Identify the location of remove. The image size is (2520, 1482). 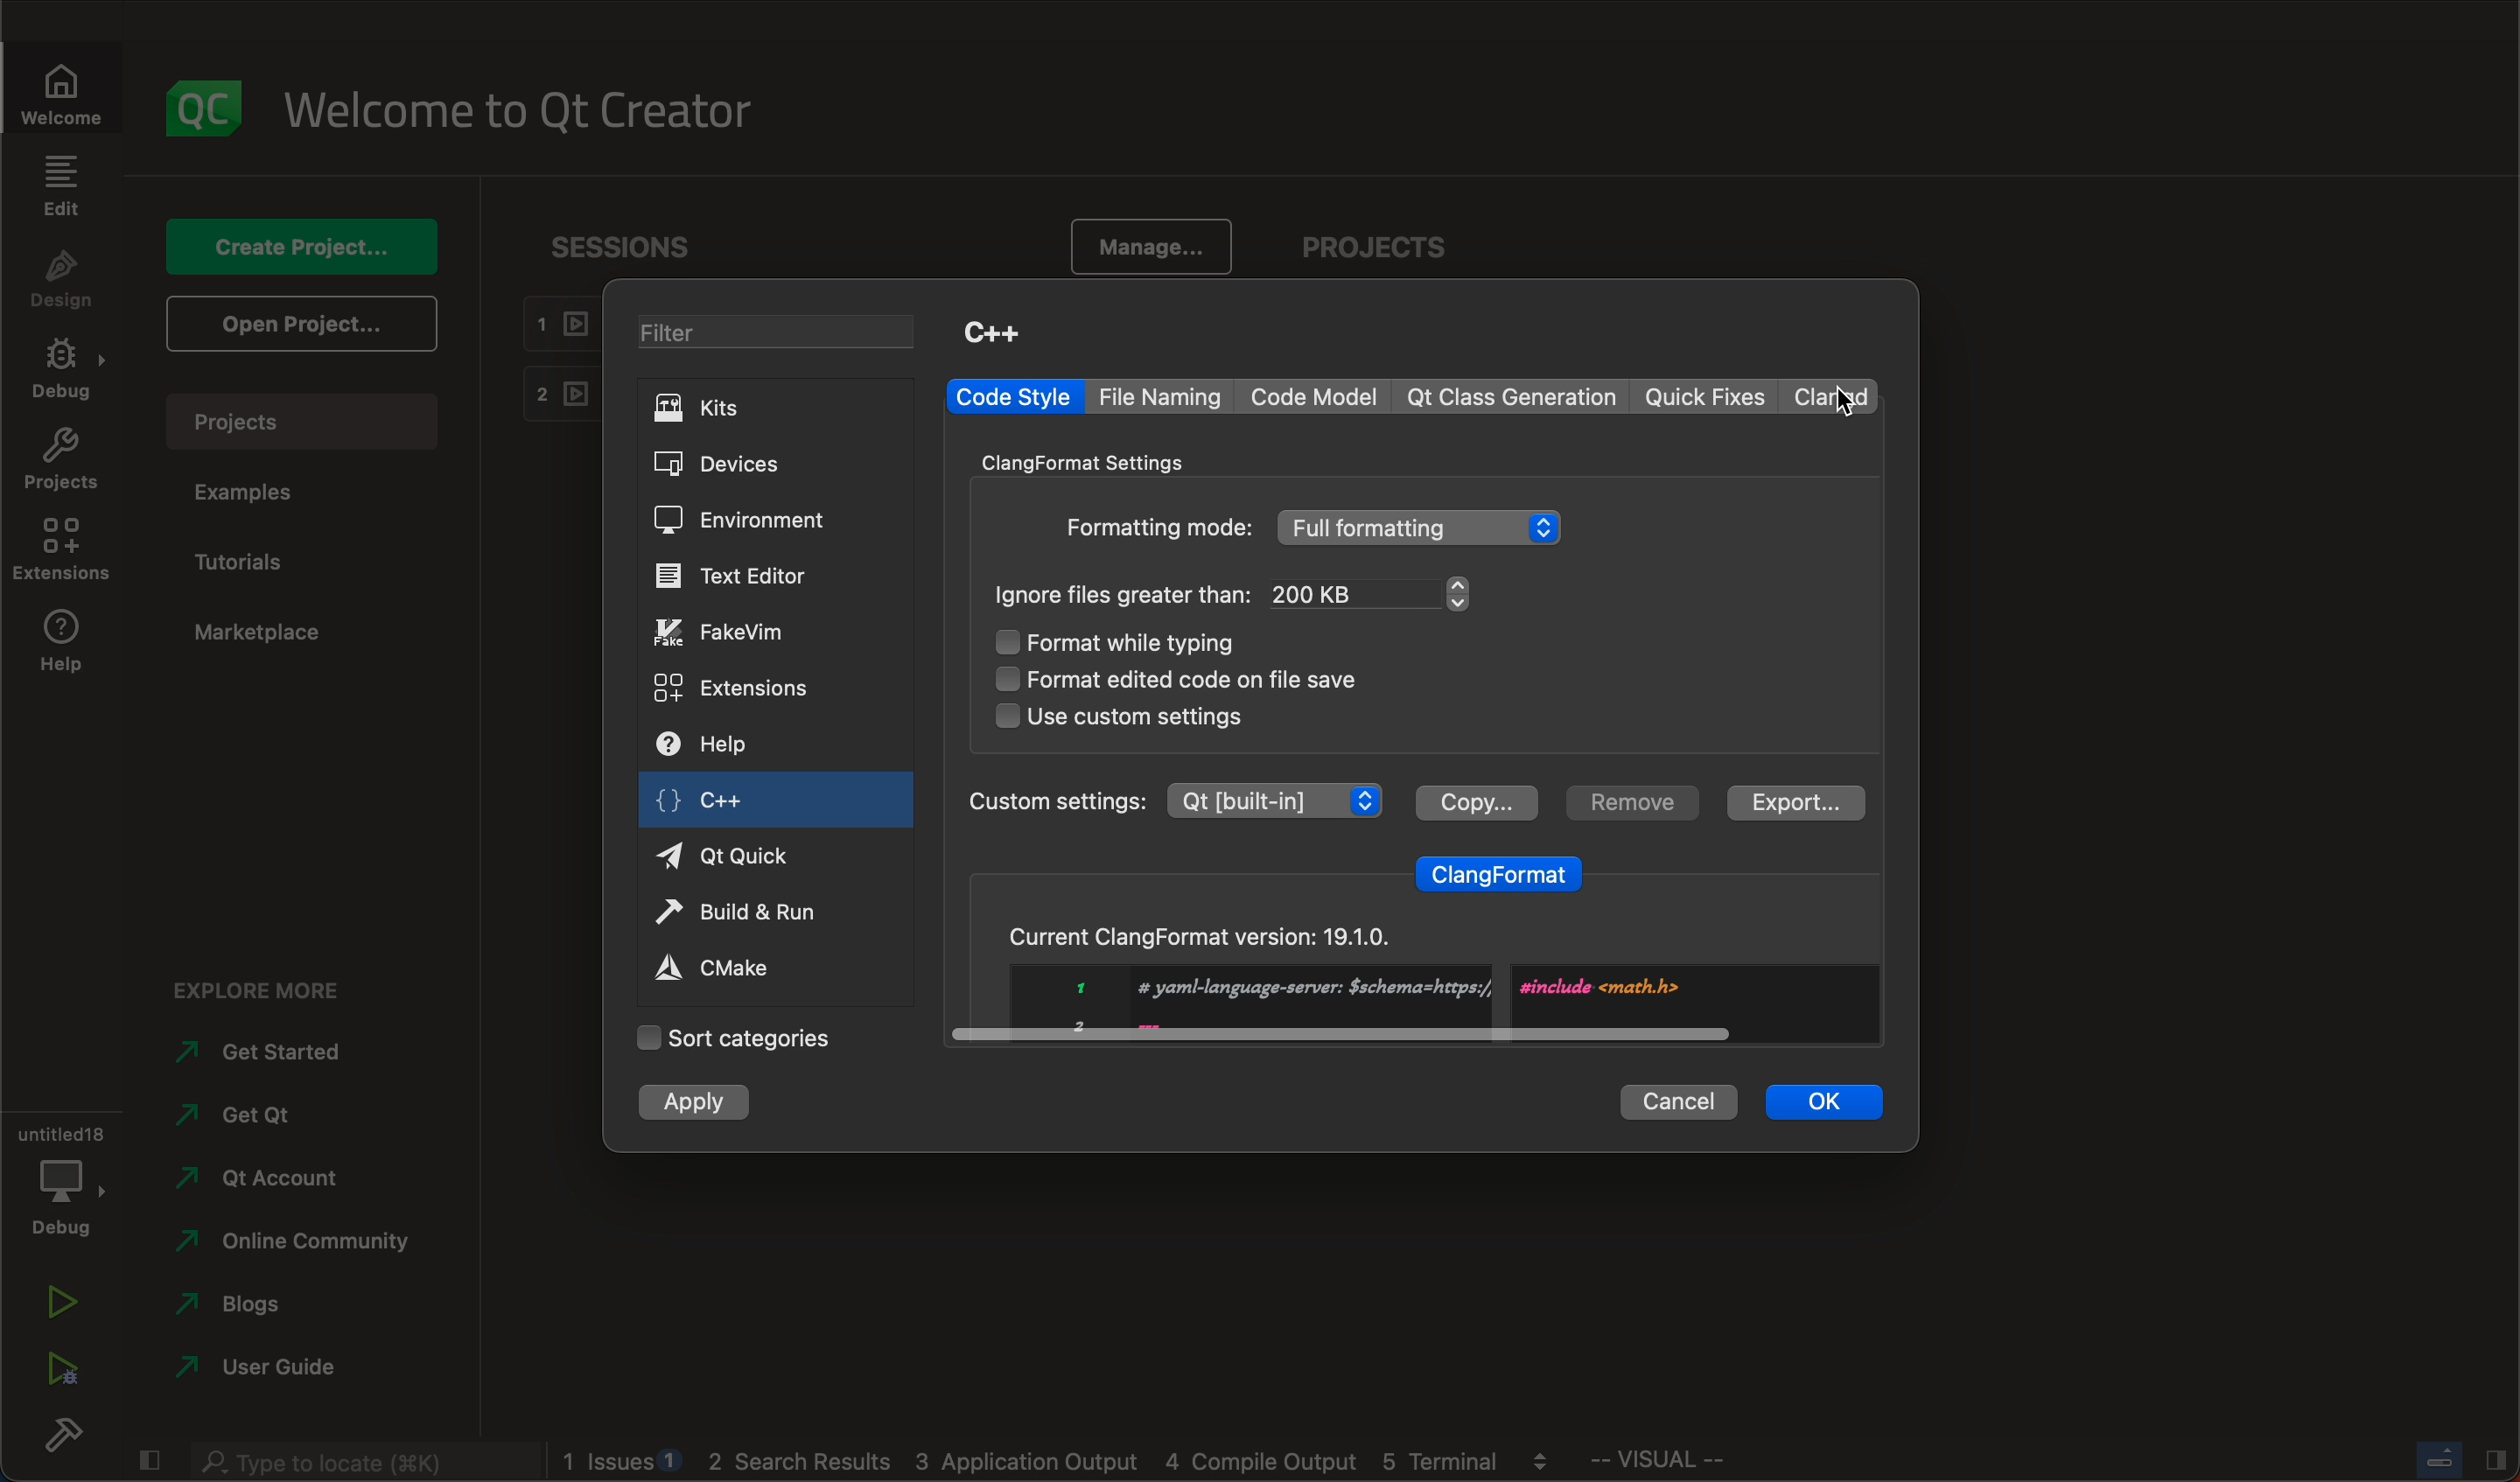
(1634, 803).